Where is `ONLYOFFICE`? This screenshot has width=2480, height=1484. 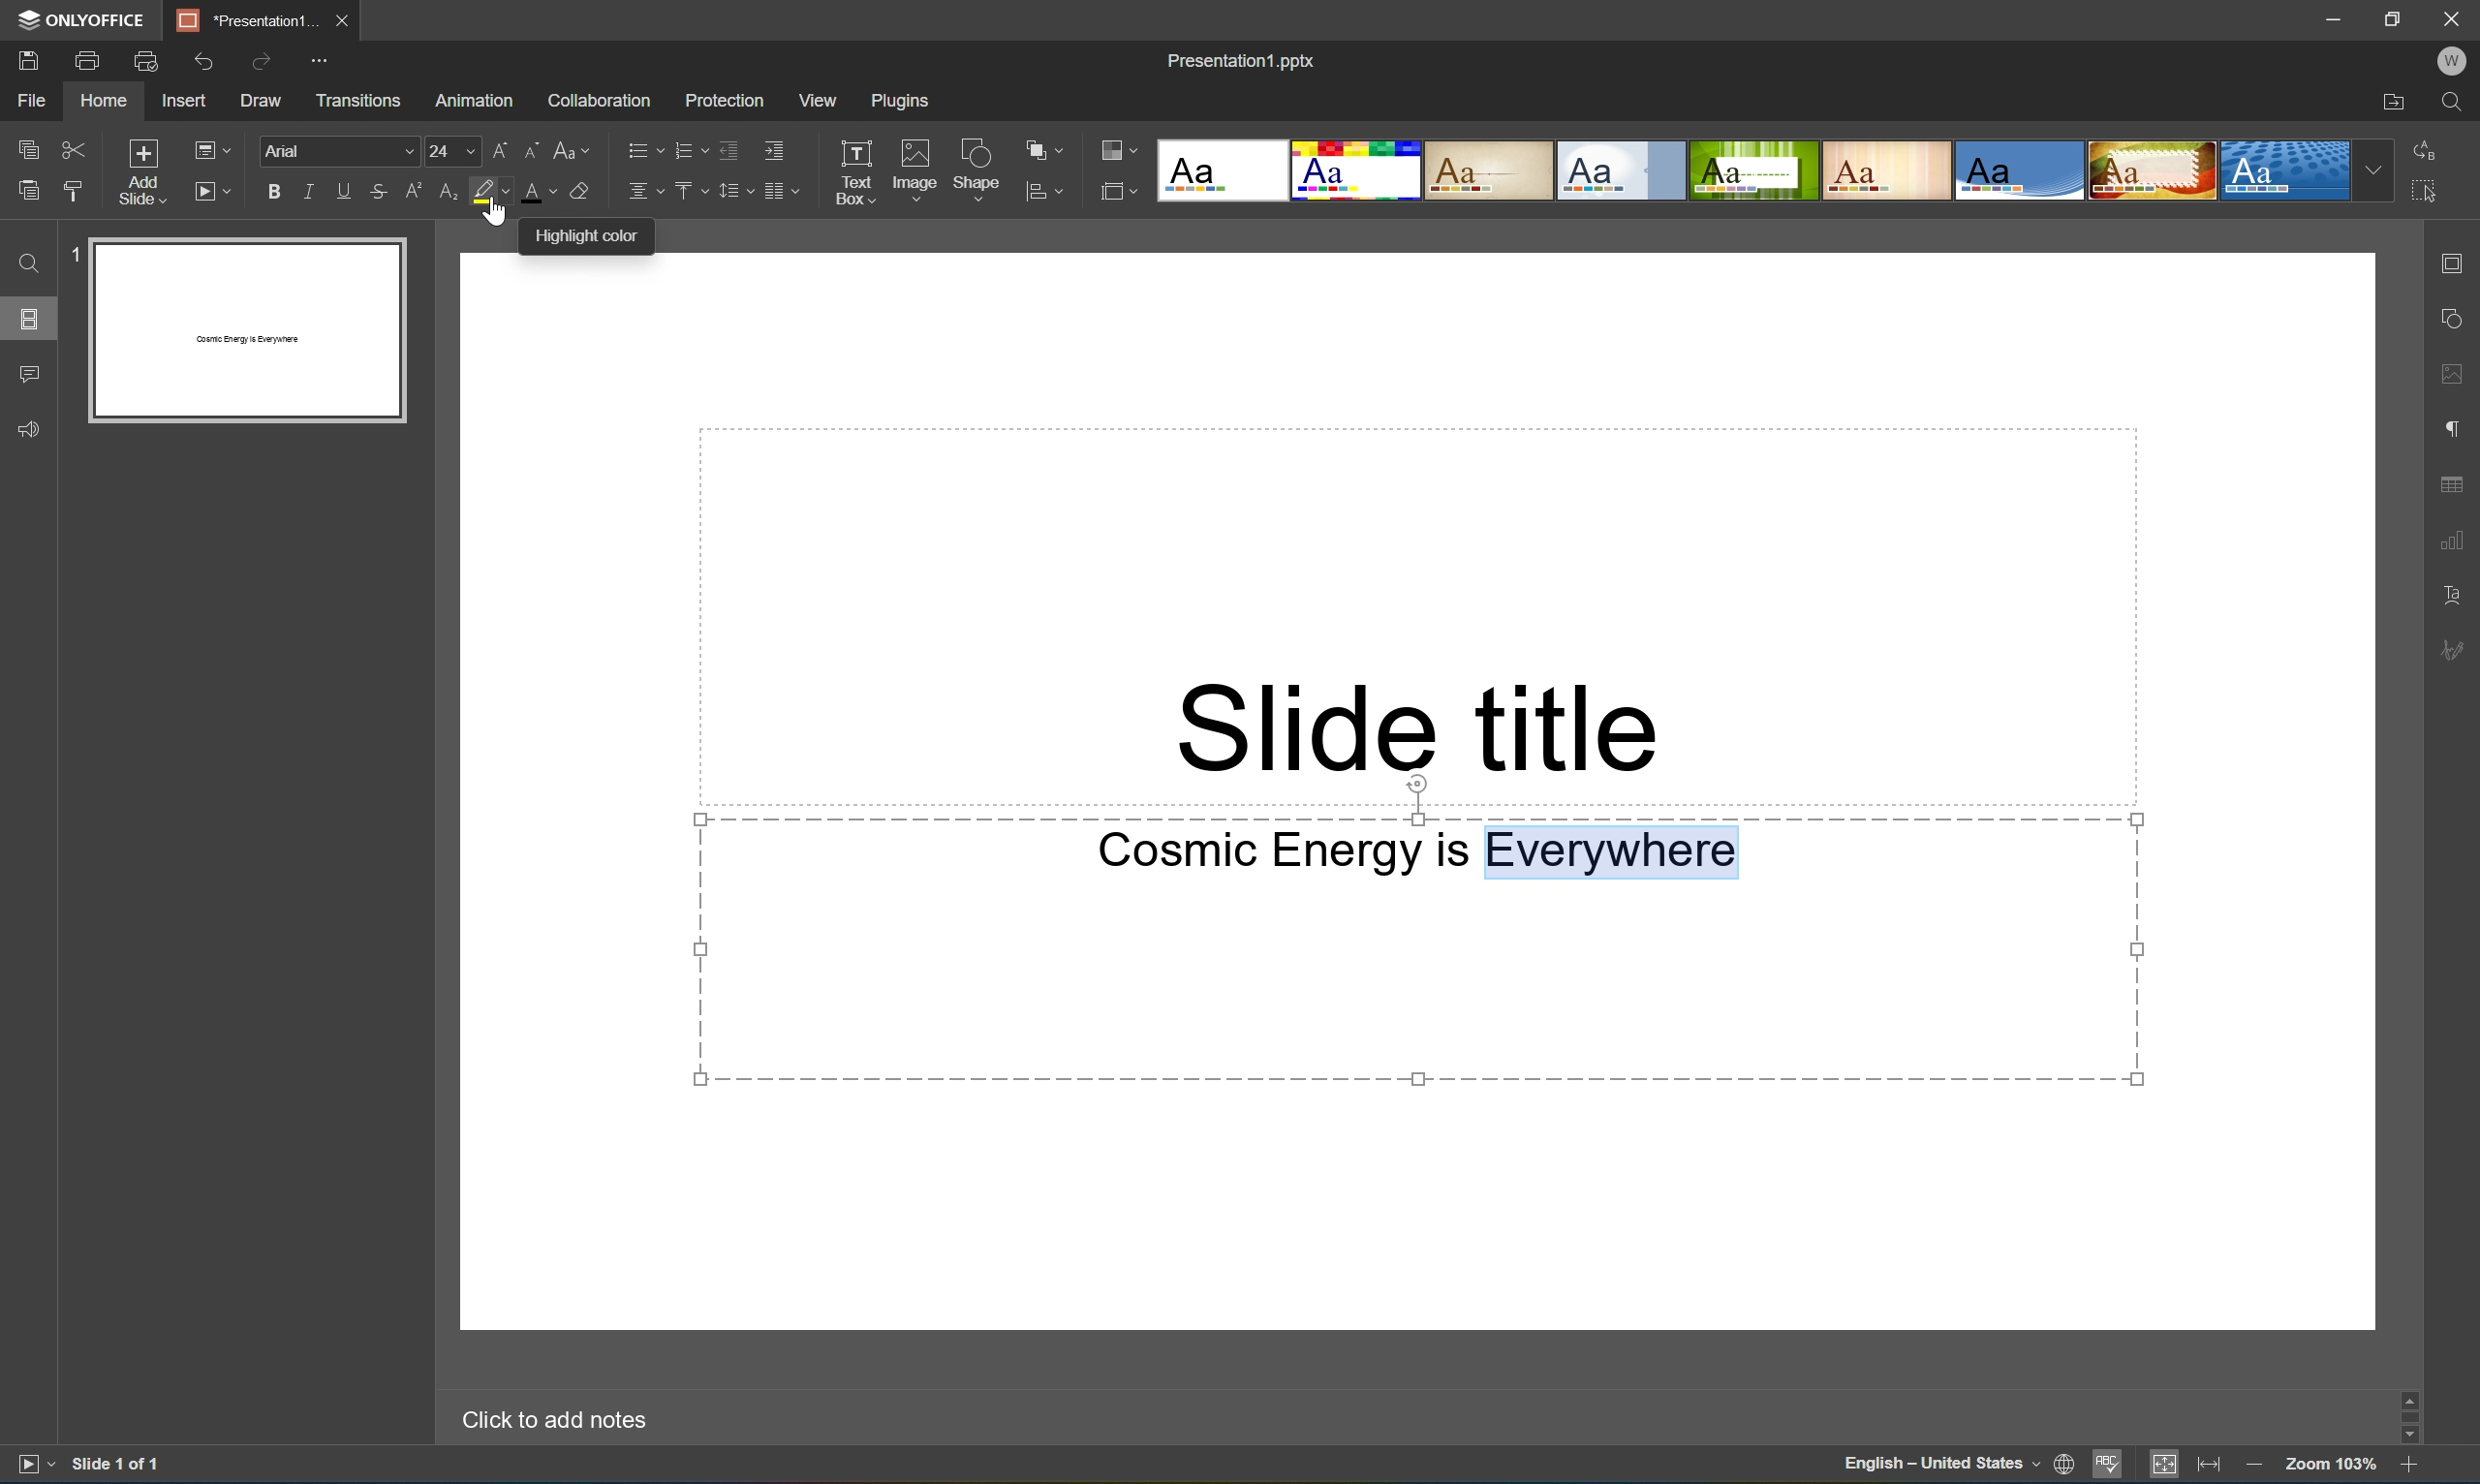 ONLYOFFICE is located at coordinates (85, 22).